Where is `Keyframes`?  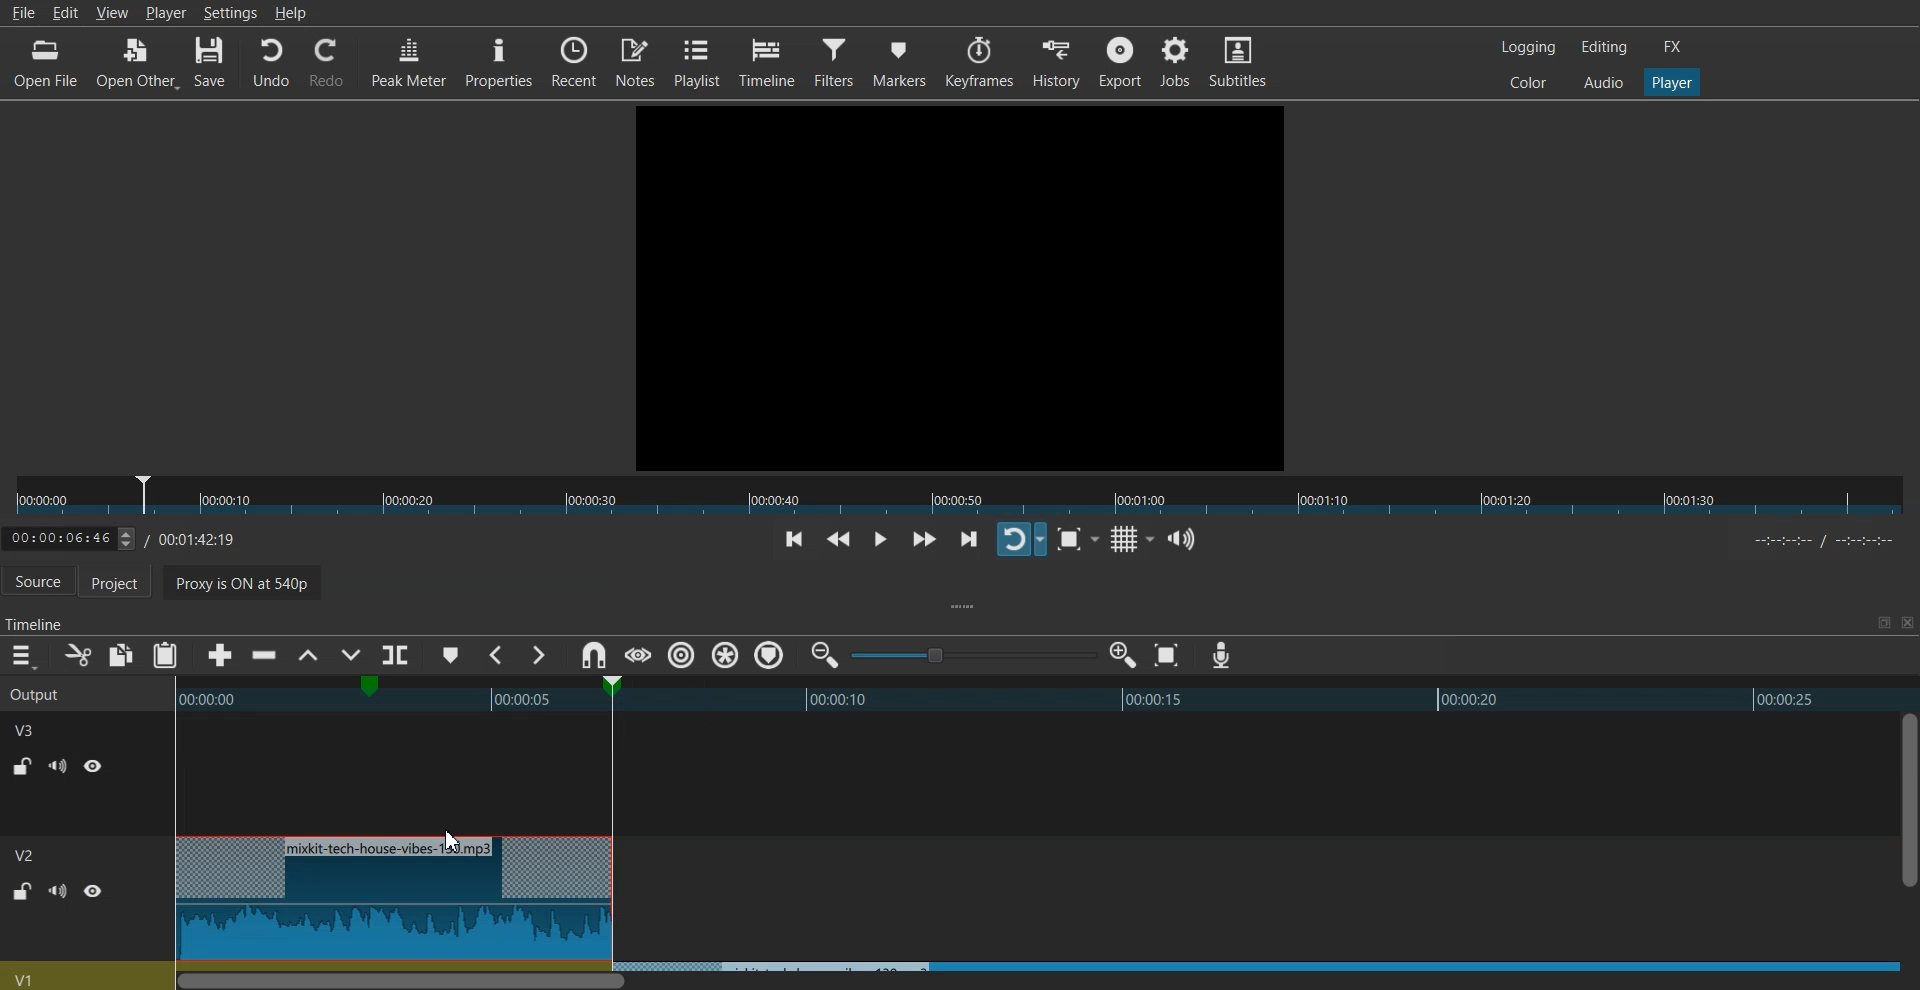 Keyframes is located at coordinates (979, 62).